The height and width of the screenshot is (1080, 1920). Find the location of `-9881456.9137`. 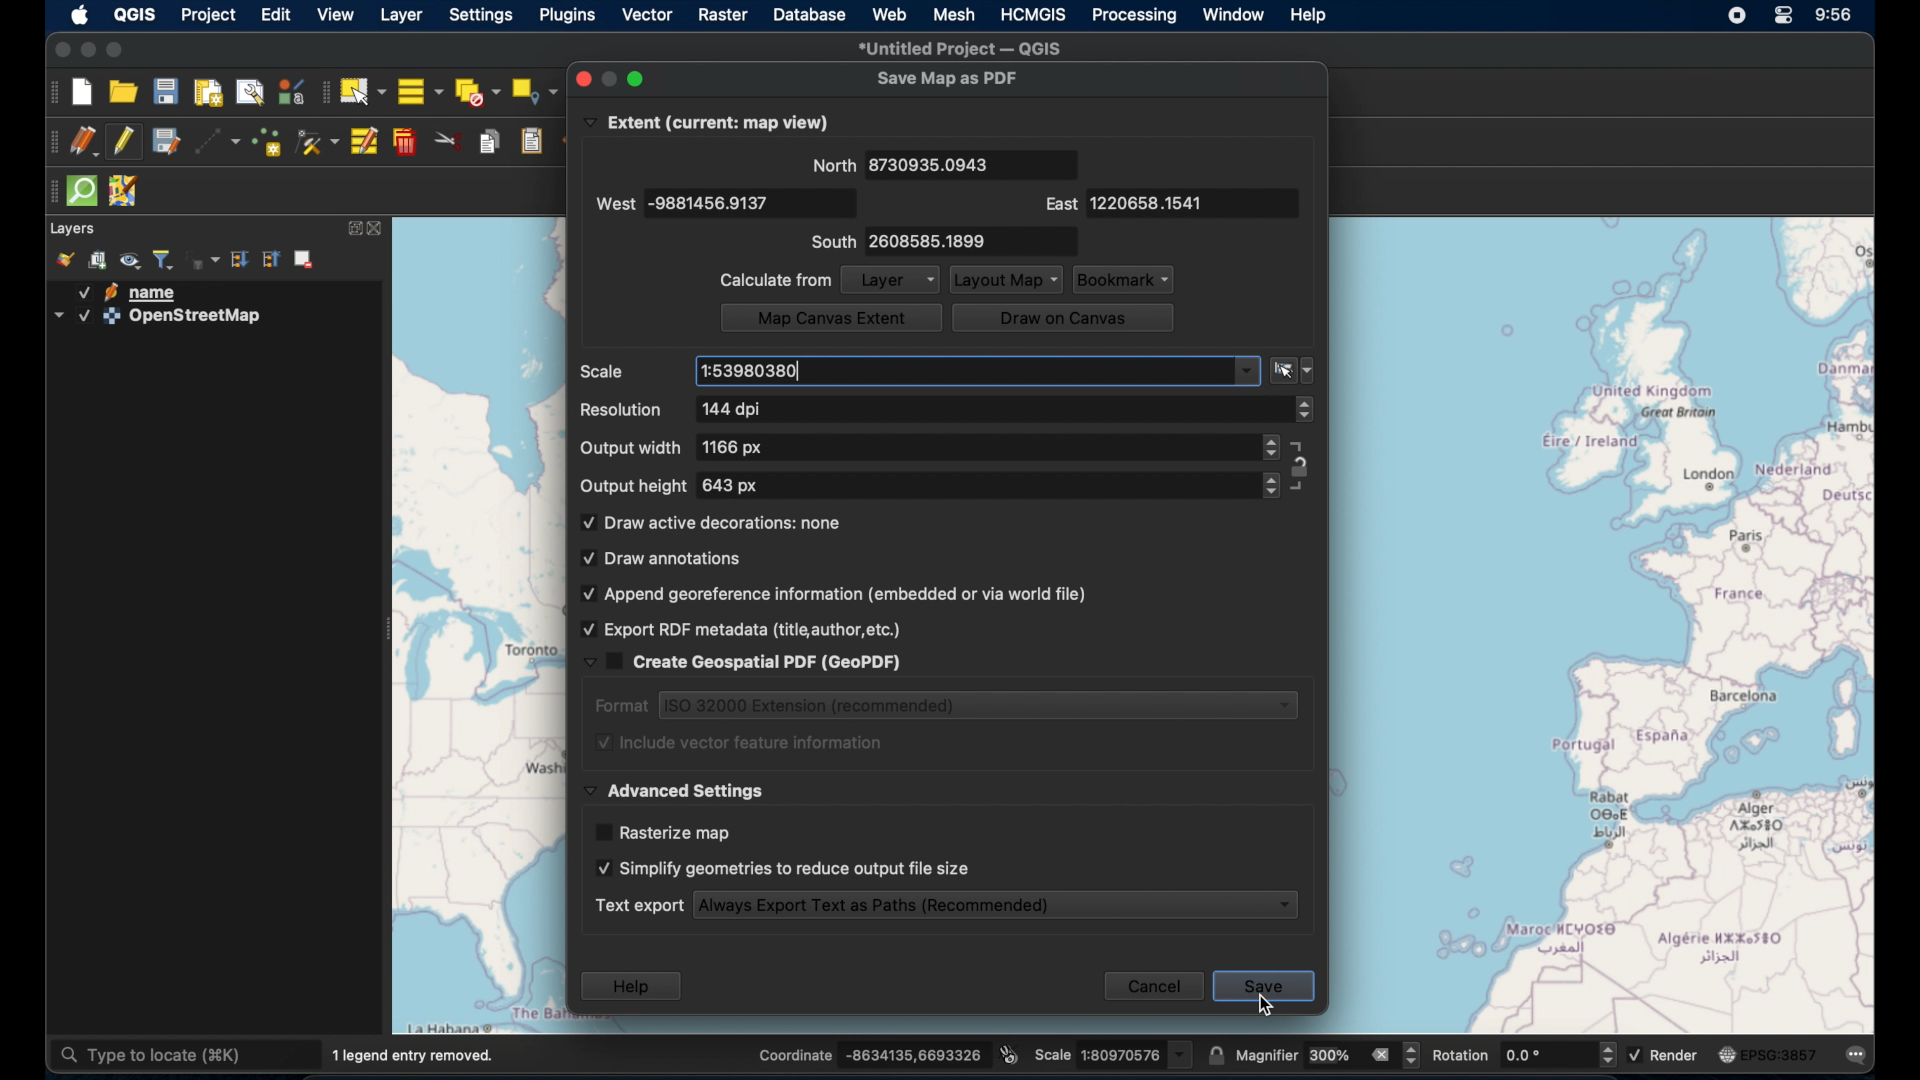

-9881456.9137 is located at coordinates (711, 202).